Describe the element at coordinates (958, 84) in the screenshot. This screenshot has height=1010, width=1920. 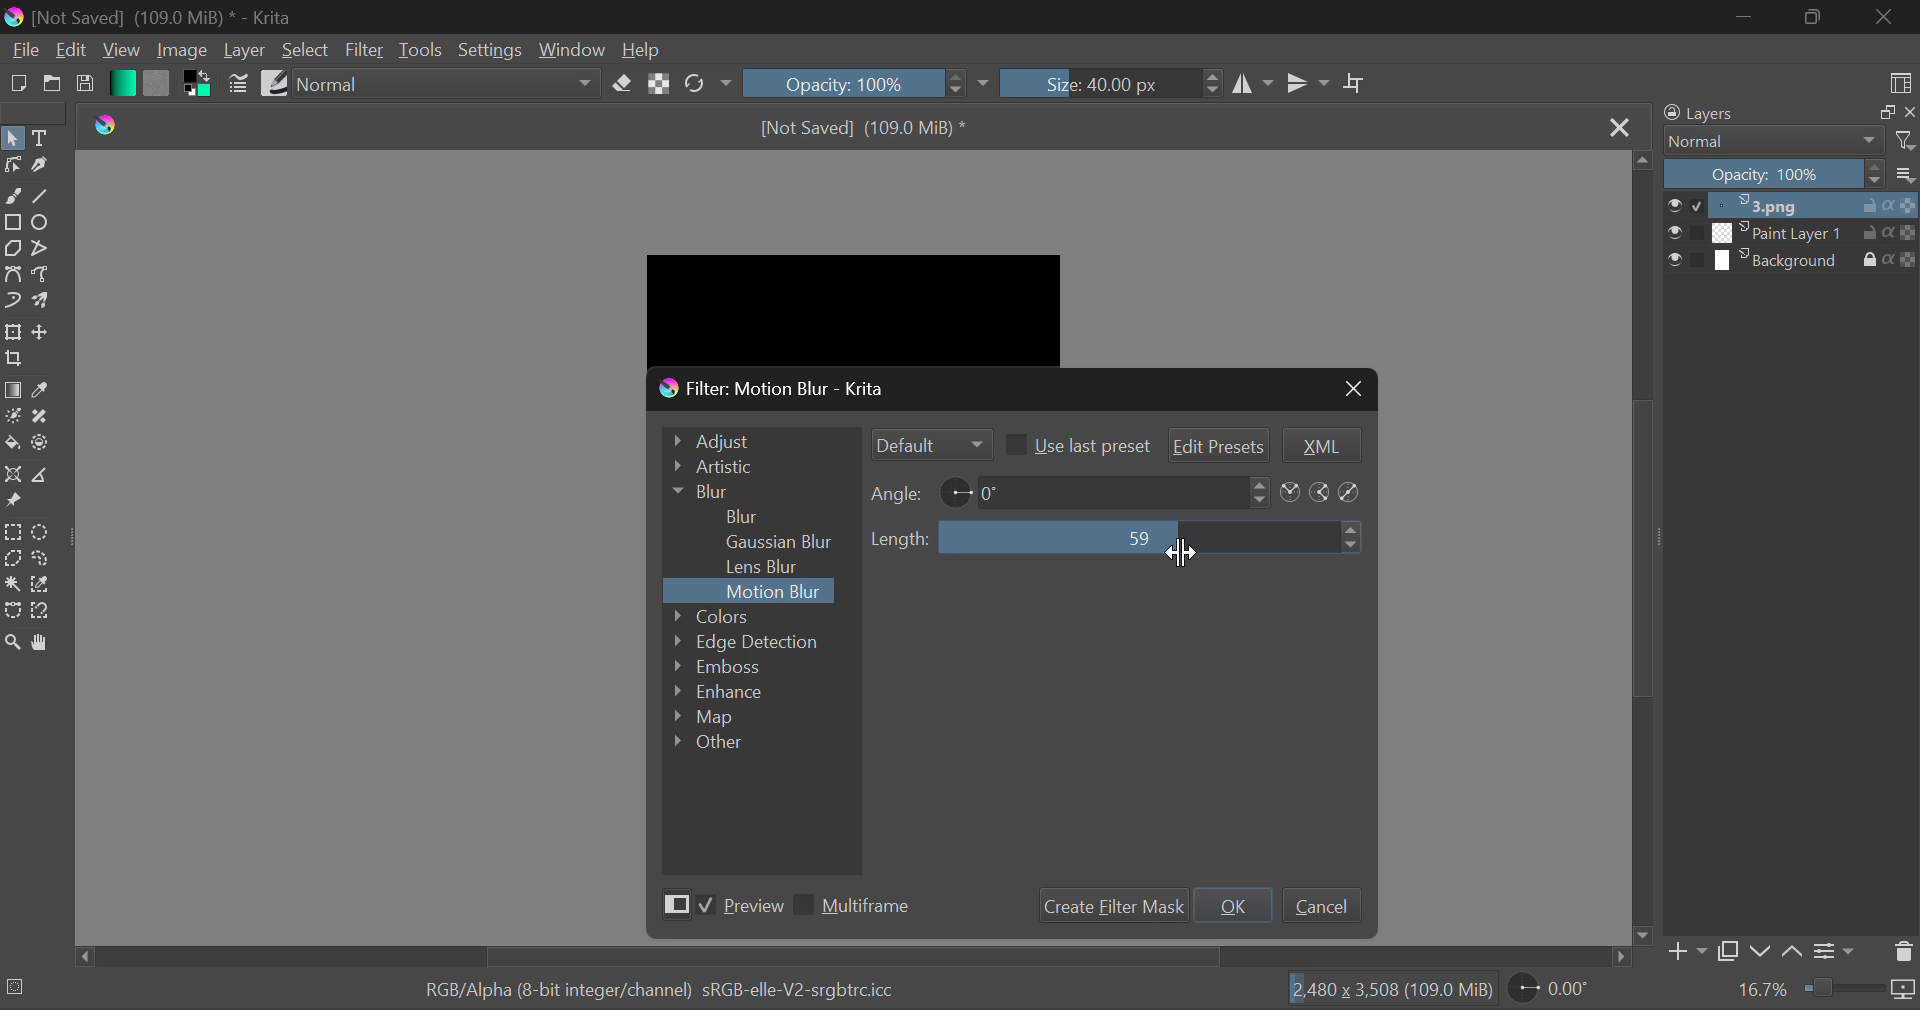
I see `increase or decrease opacity` at that location.